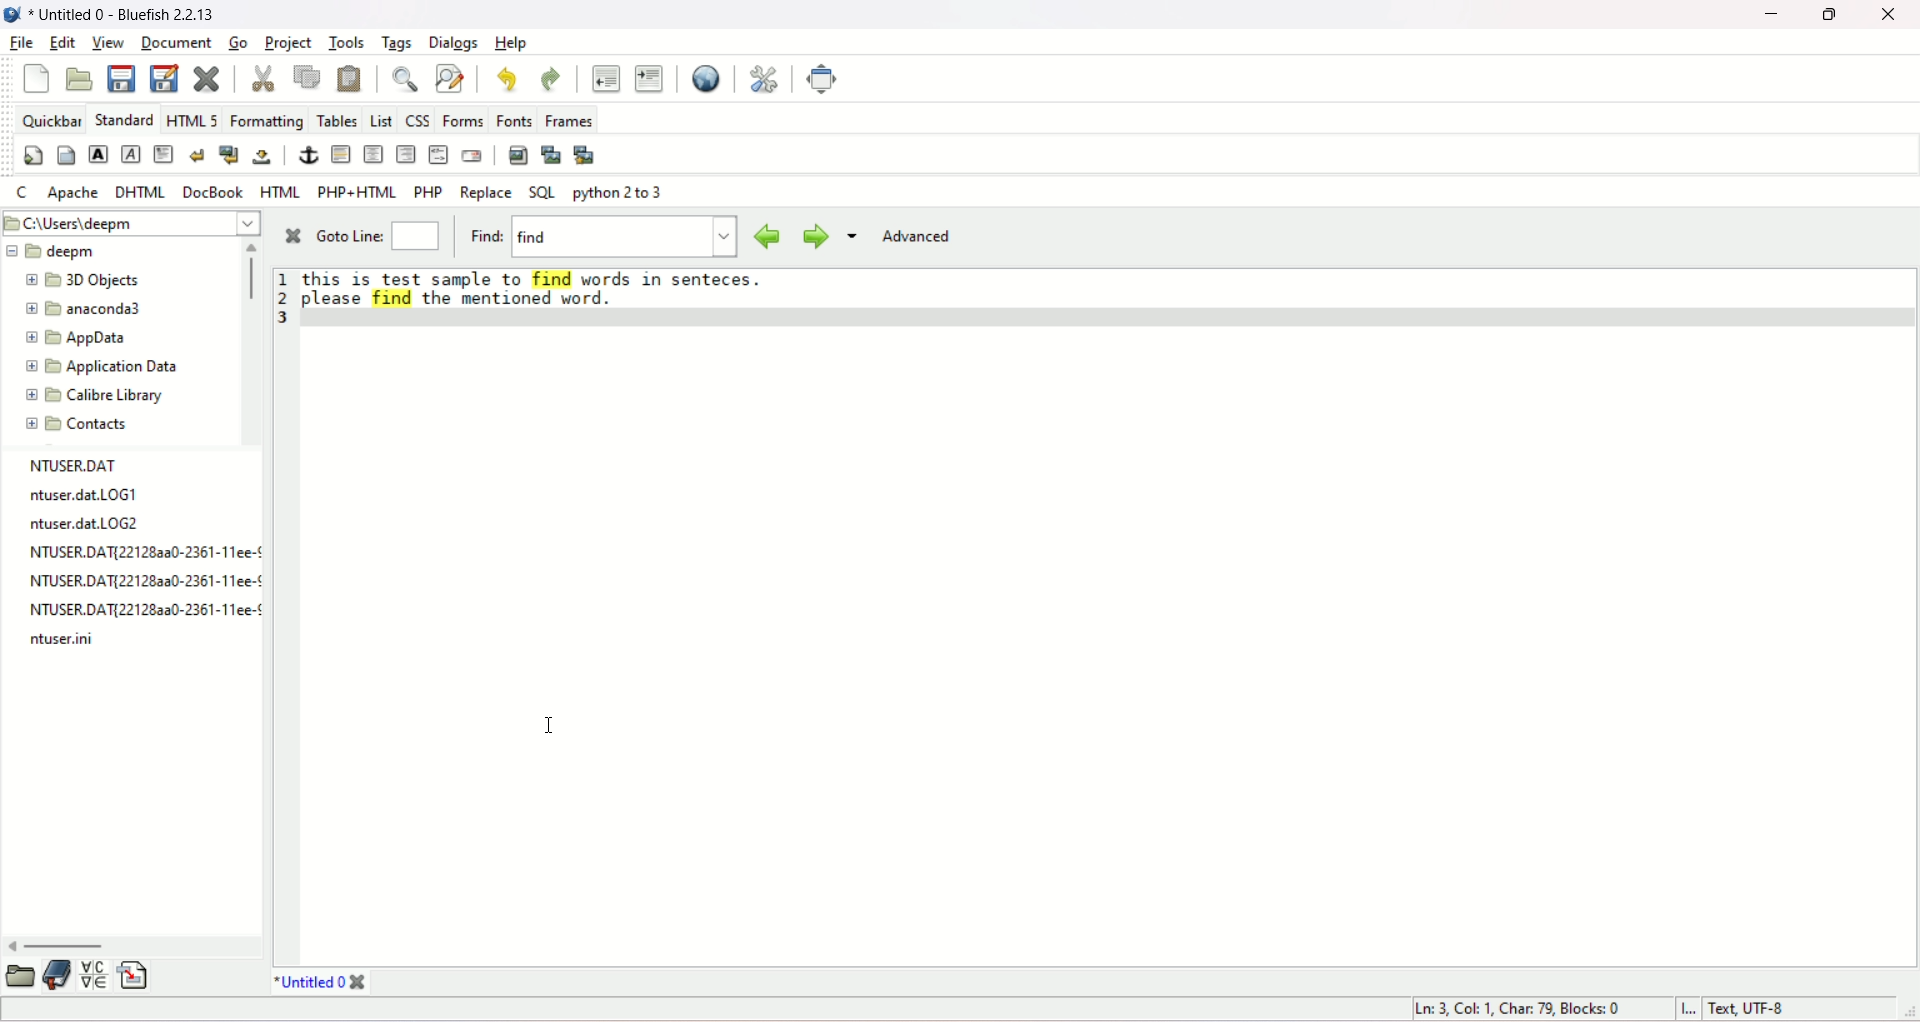 This screenshot has height=1022, width=1920. I want to click on PHP, so click(428, 191).